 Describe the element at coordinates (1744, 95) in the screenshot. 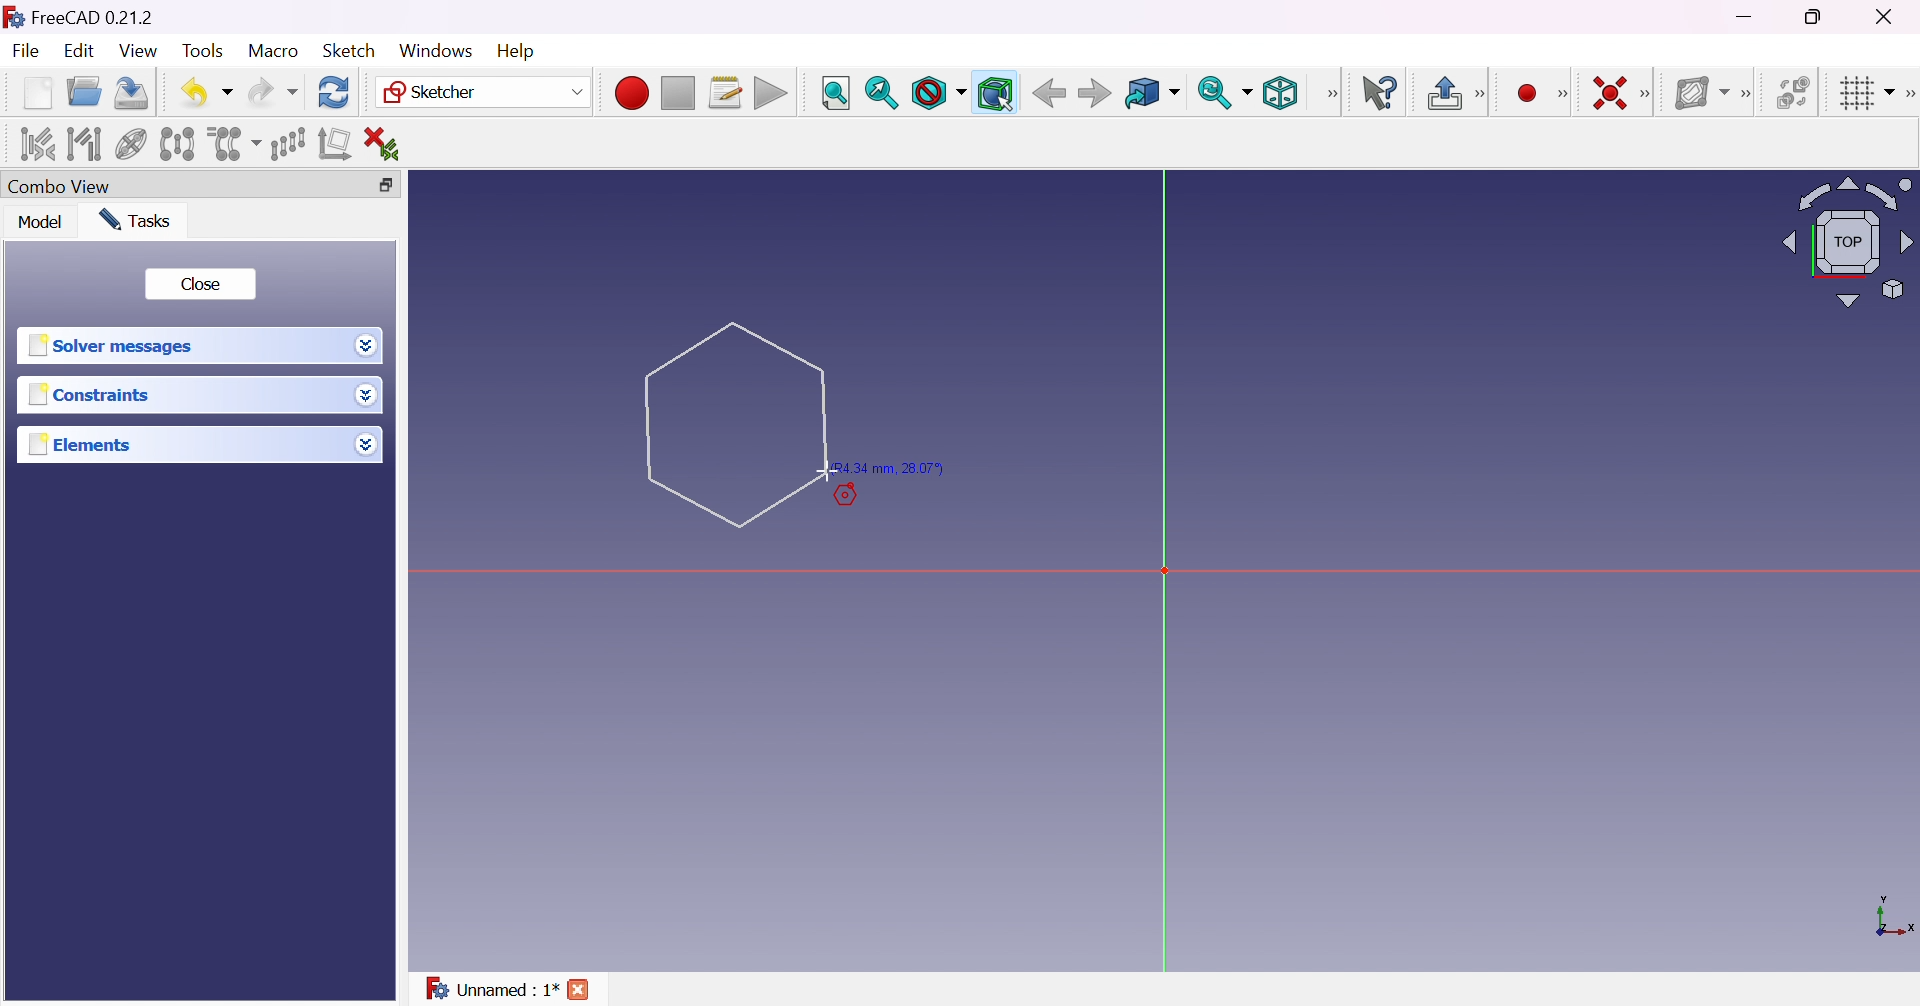

I see `[Sketcher B-spline tools]` at that location.